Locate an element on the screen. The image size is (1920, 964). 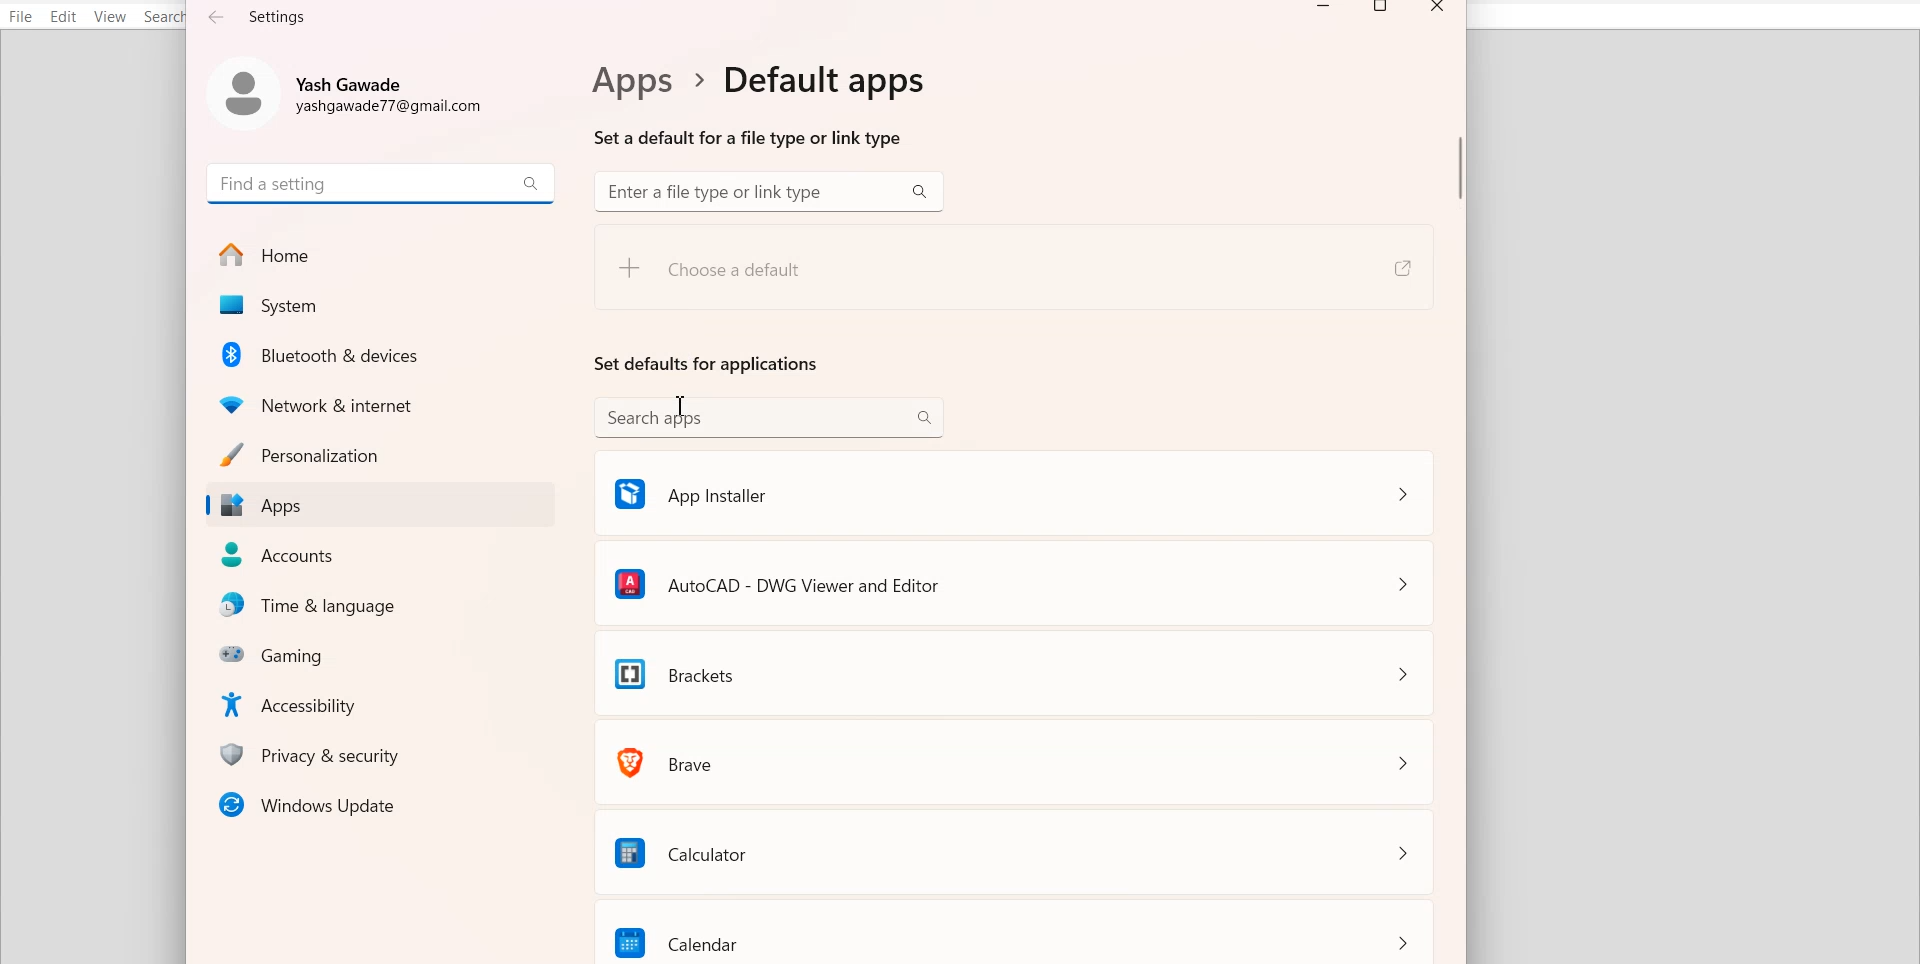
System is located at coordinates (379, 306).